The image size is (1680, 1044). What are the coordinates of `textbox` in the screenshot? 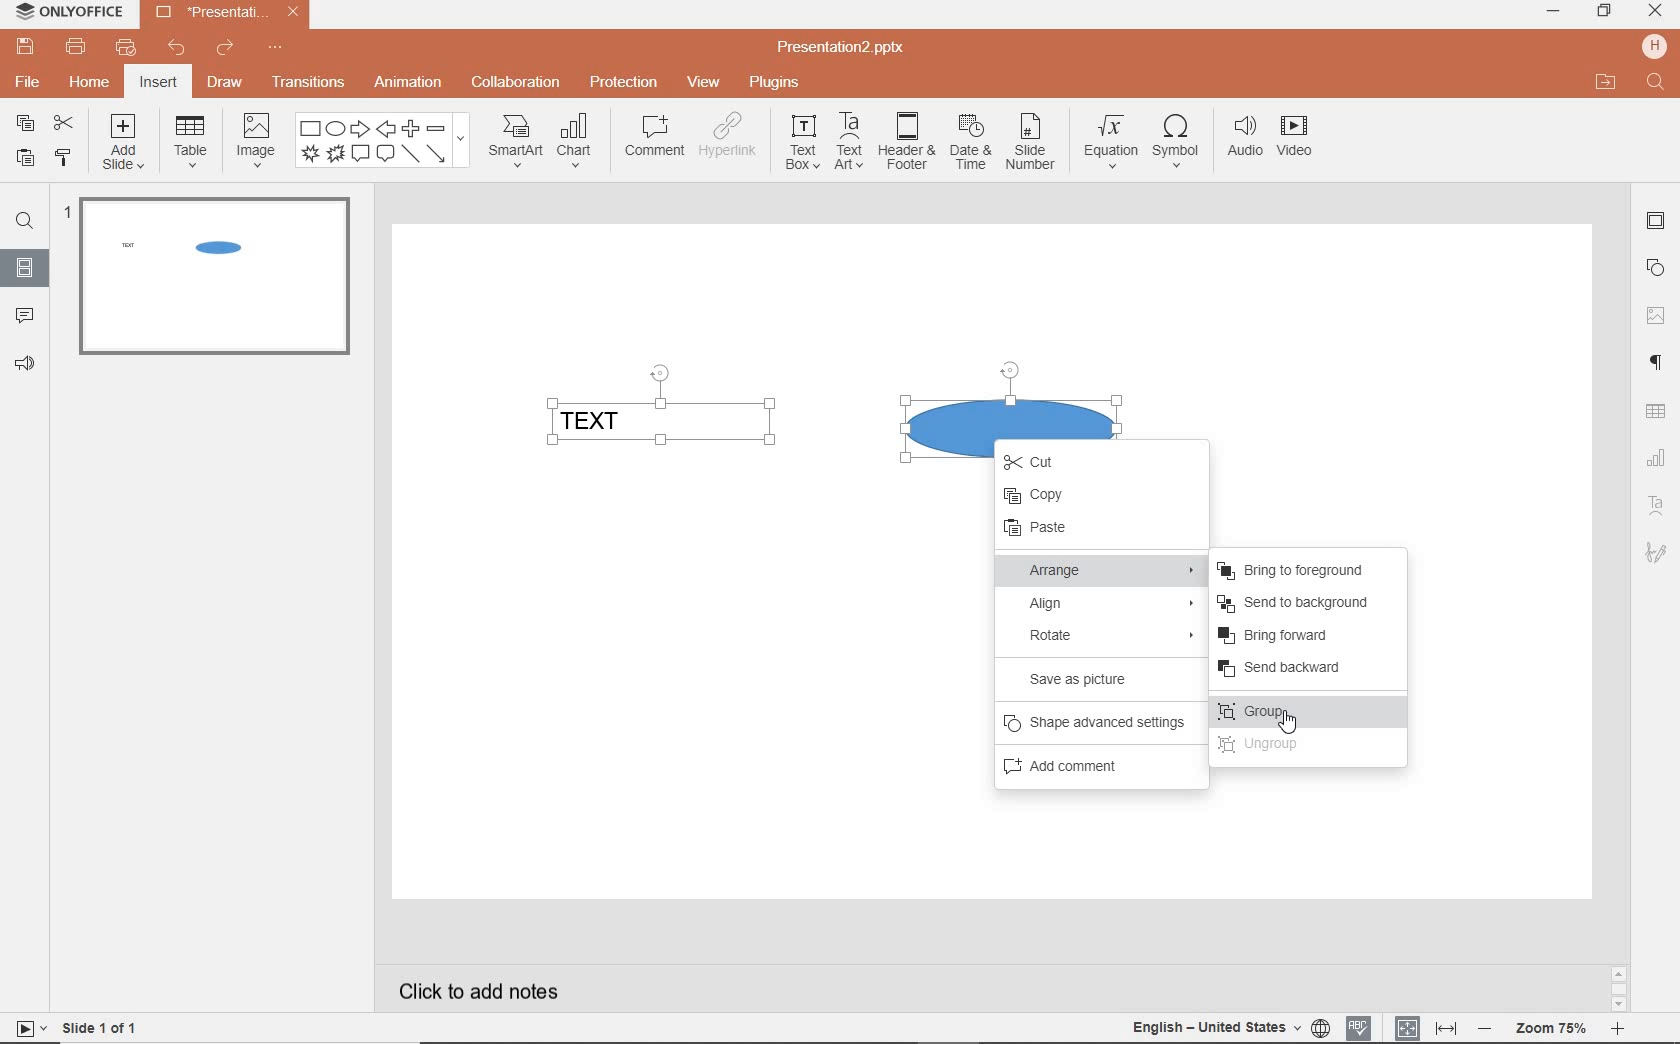 It's located at (800, 143).